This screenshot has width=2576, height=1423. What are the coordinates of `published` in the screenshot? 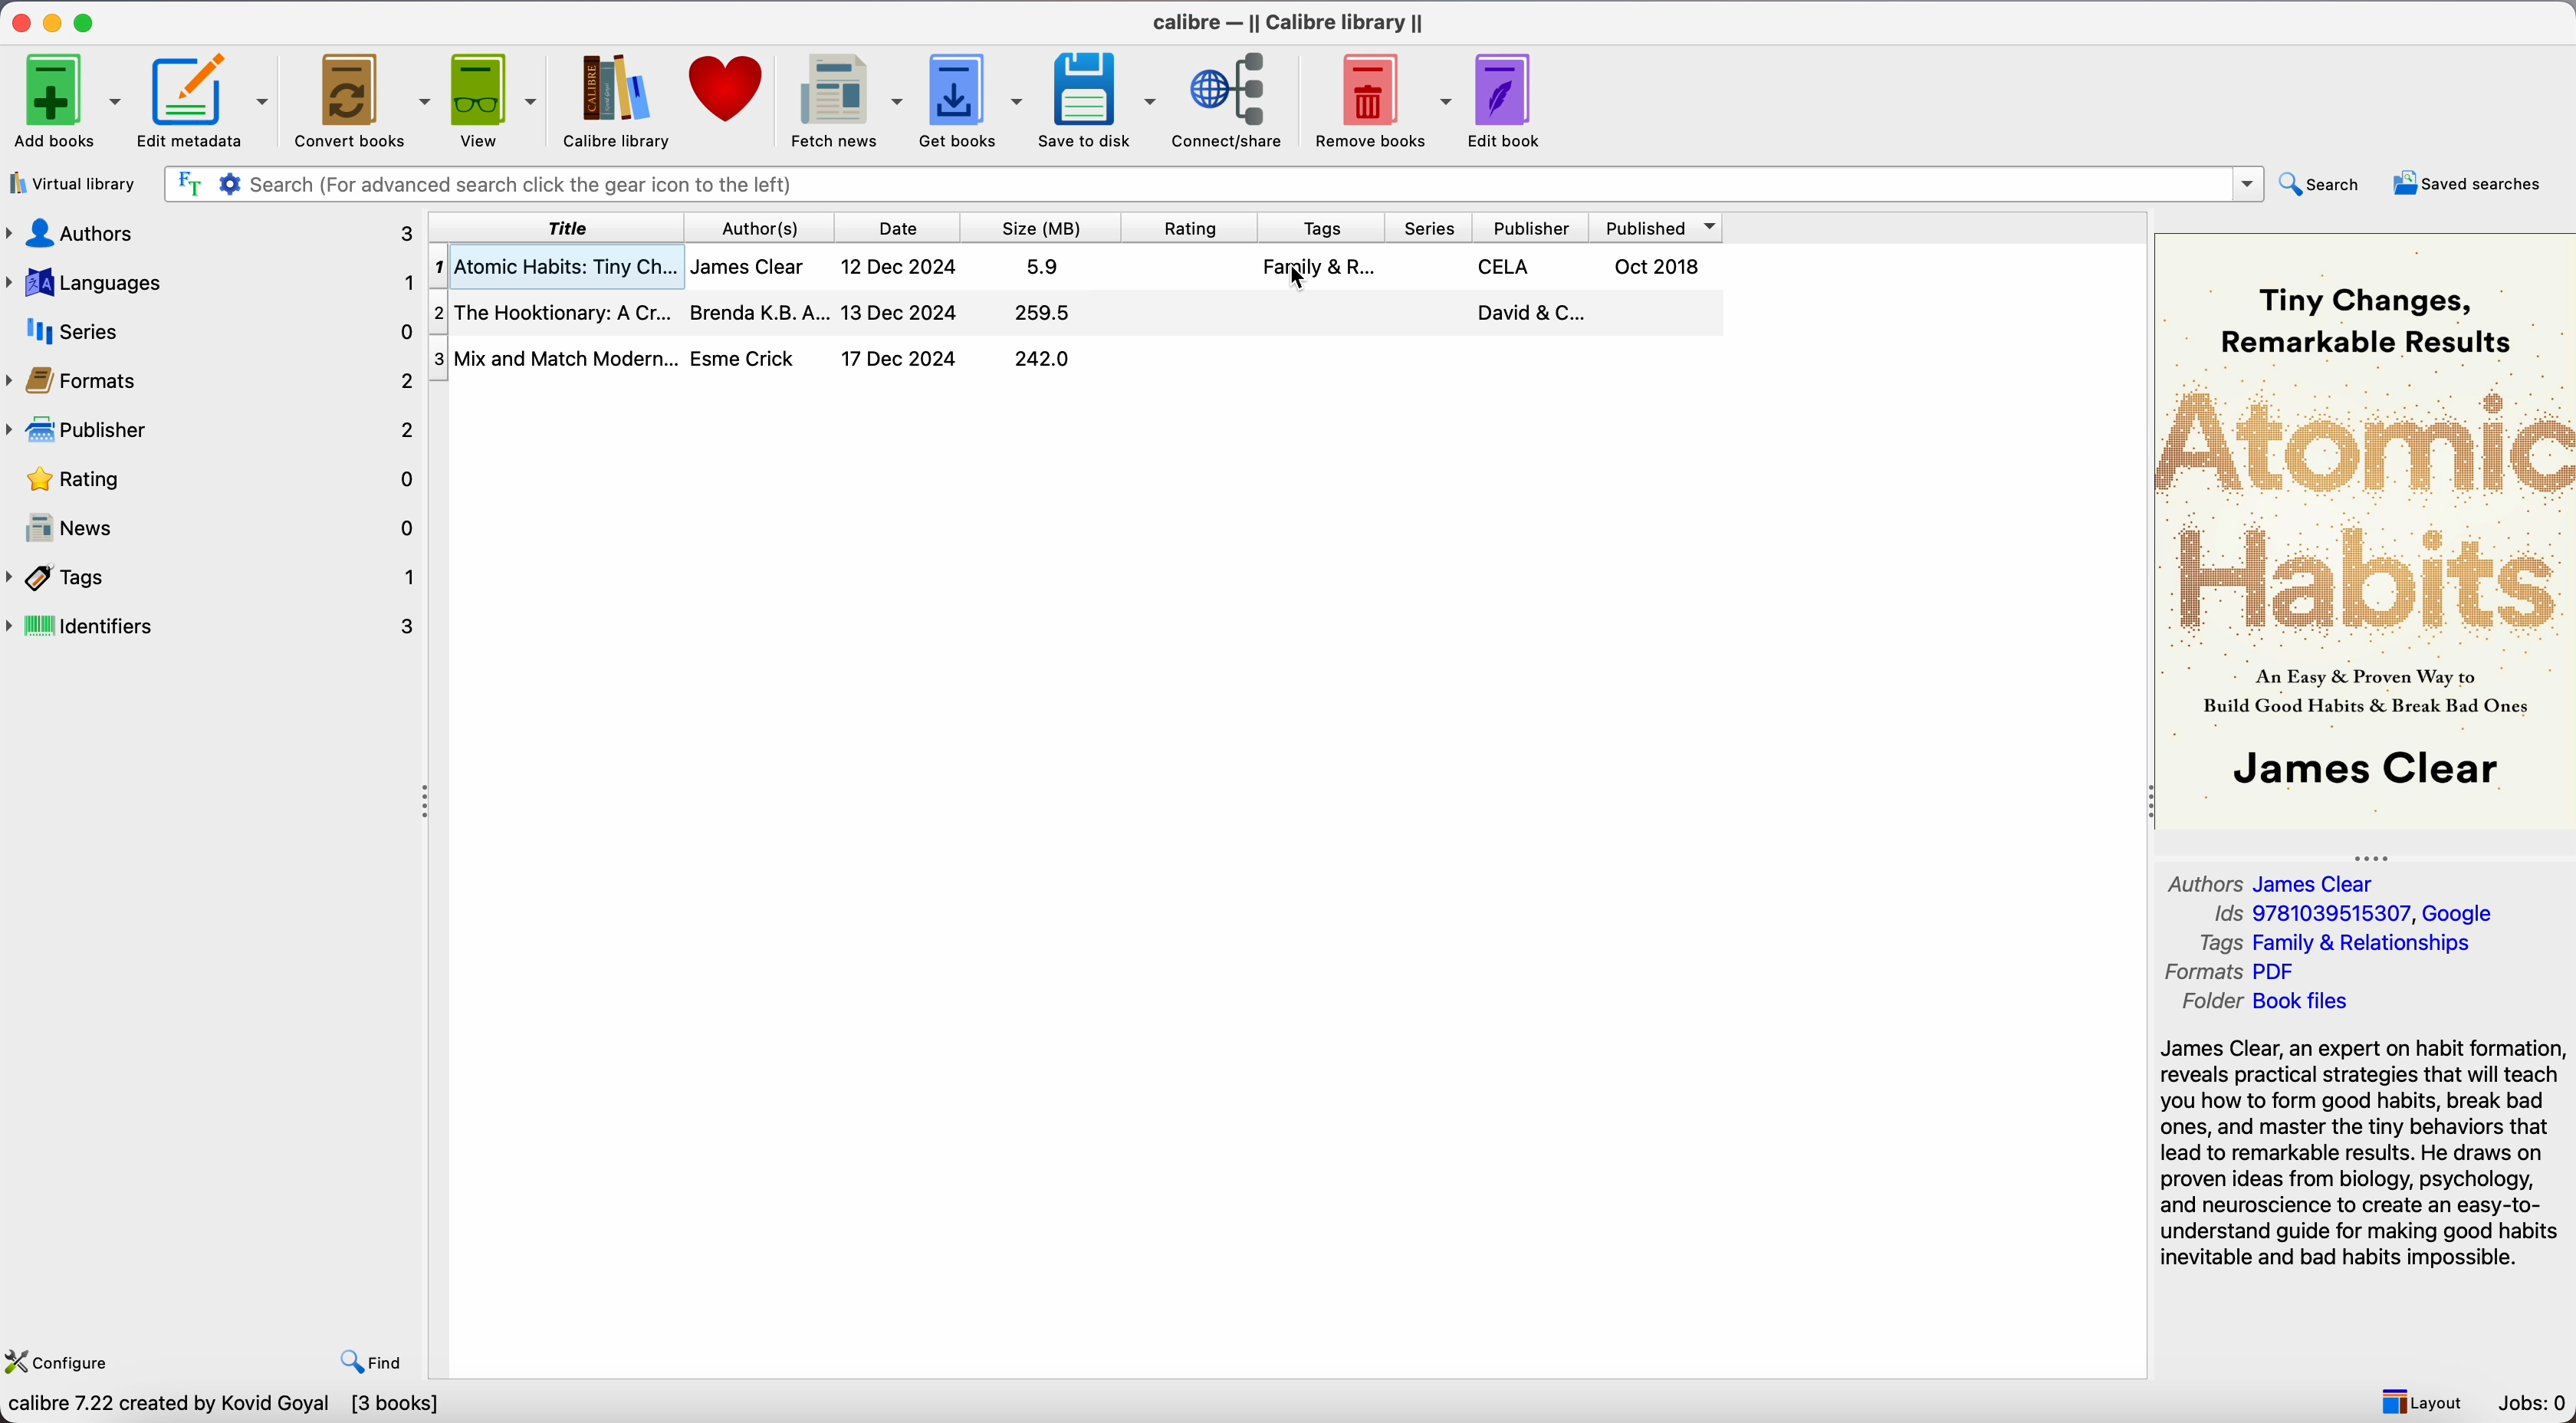 It's located at (1660, 228).